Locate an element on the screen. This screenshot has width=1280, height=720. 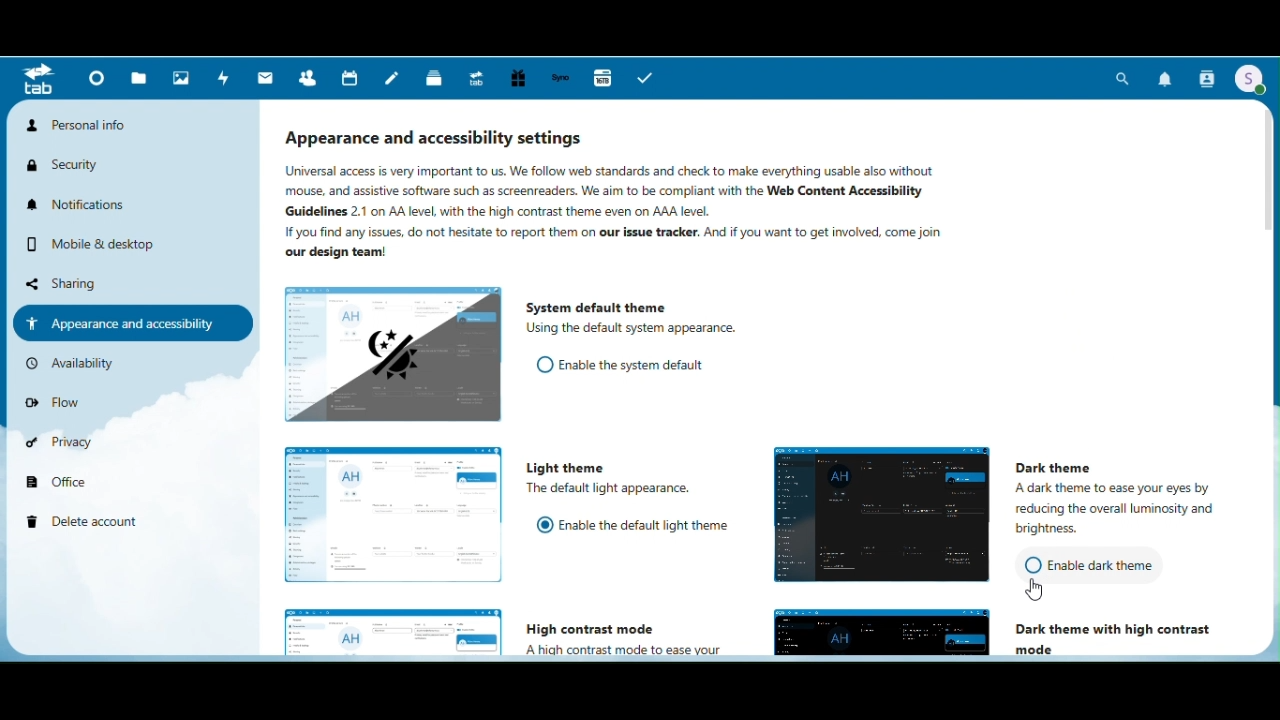
Flow is located at coordinates (58, 401).